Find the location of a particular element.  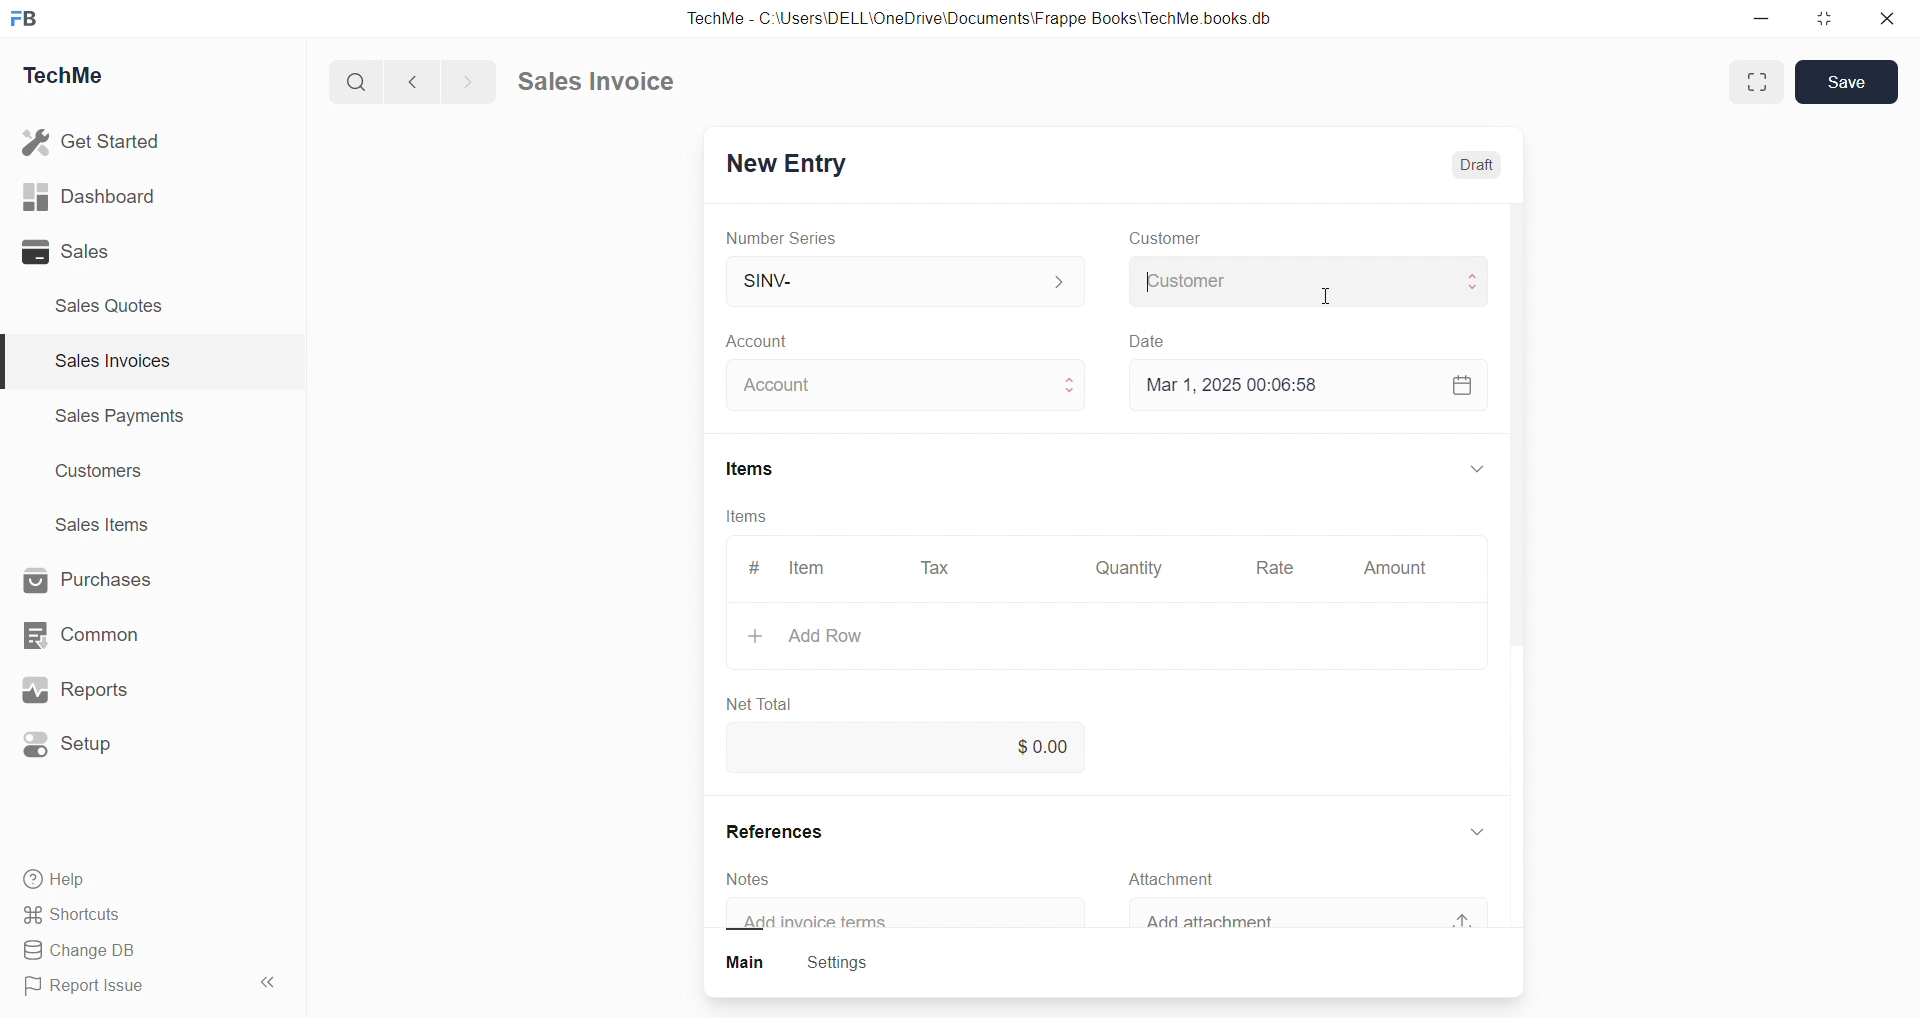

ull Dashboard is located at coordinates (99, 196).